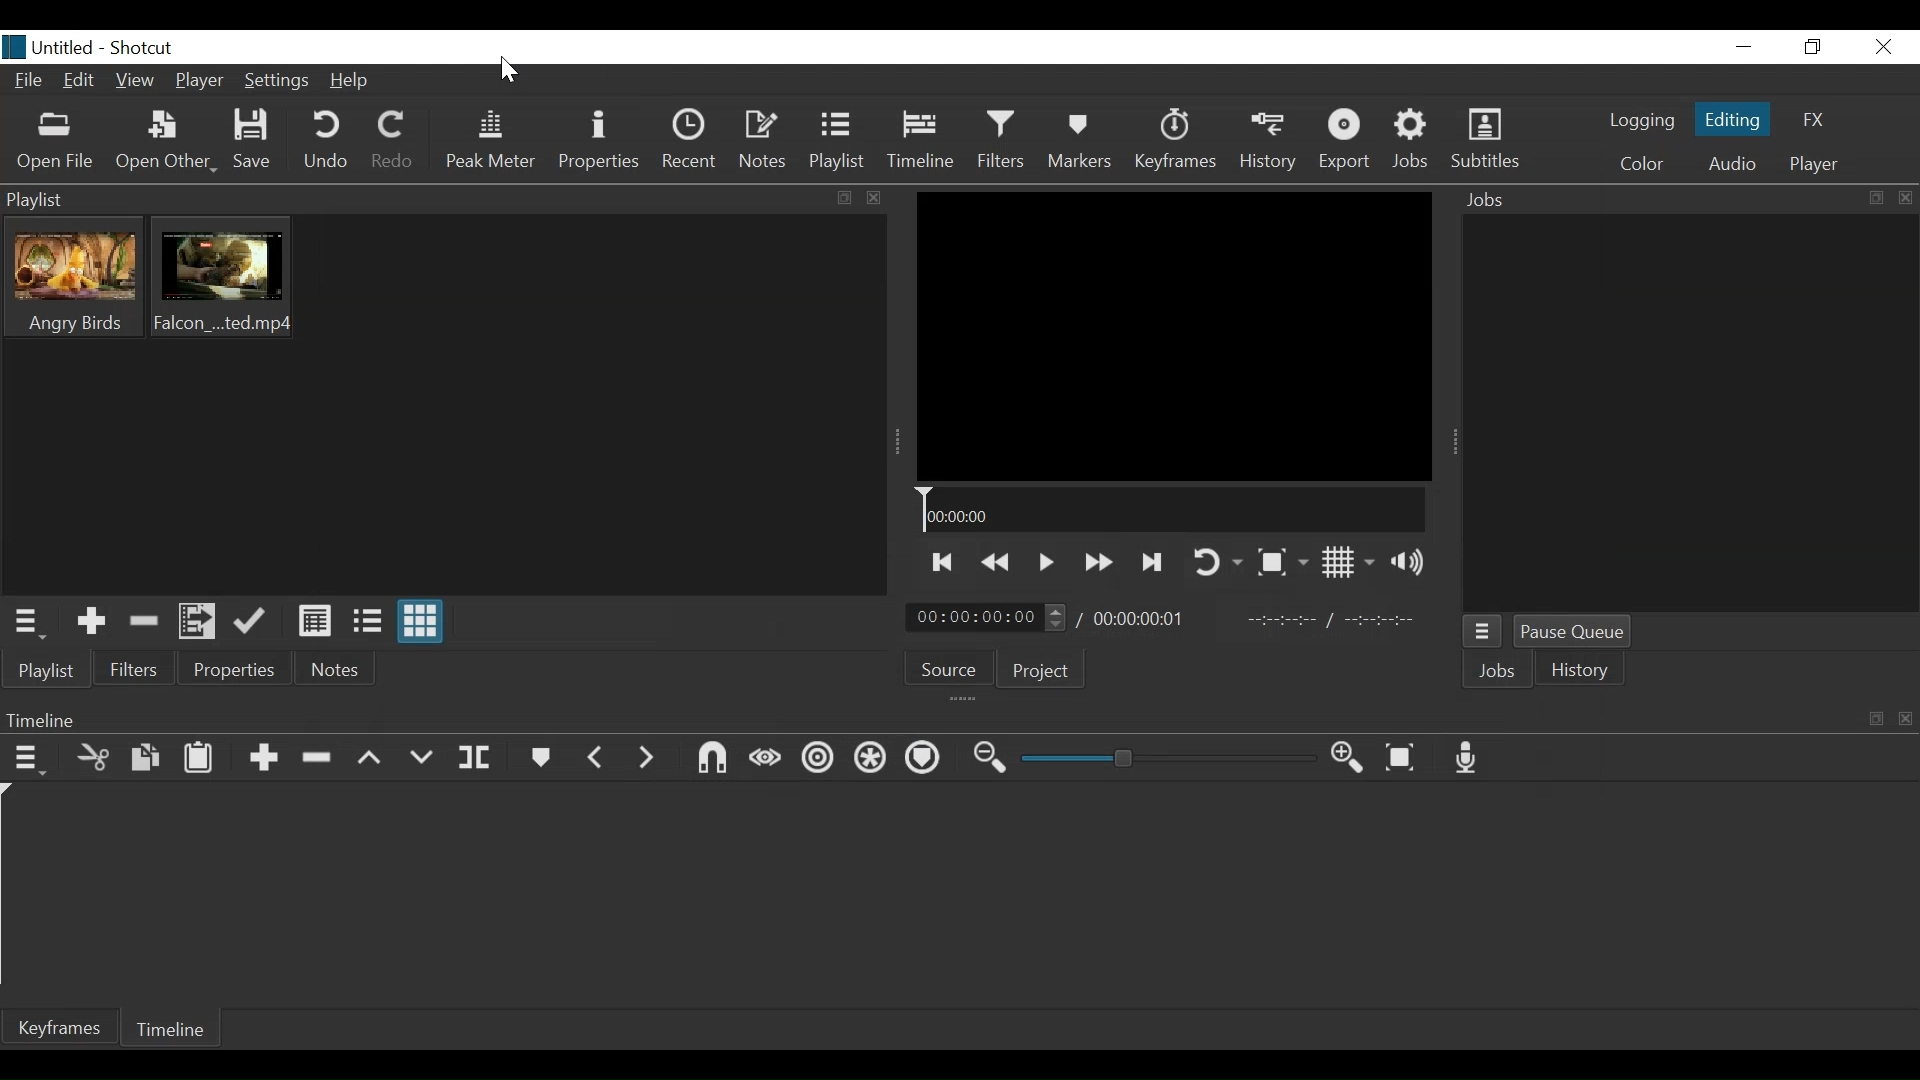  What do you see at coordinates (61, 1027) in the screenshot?
I see `Keyframe` at bounding box center [61, 1027].